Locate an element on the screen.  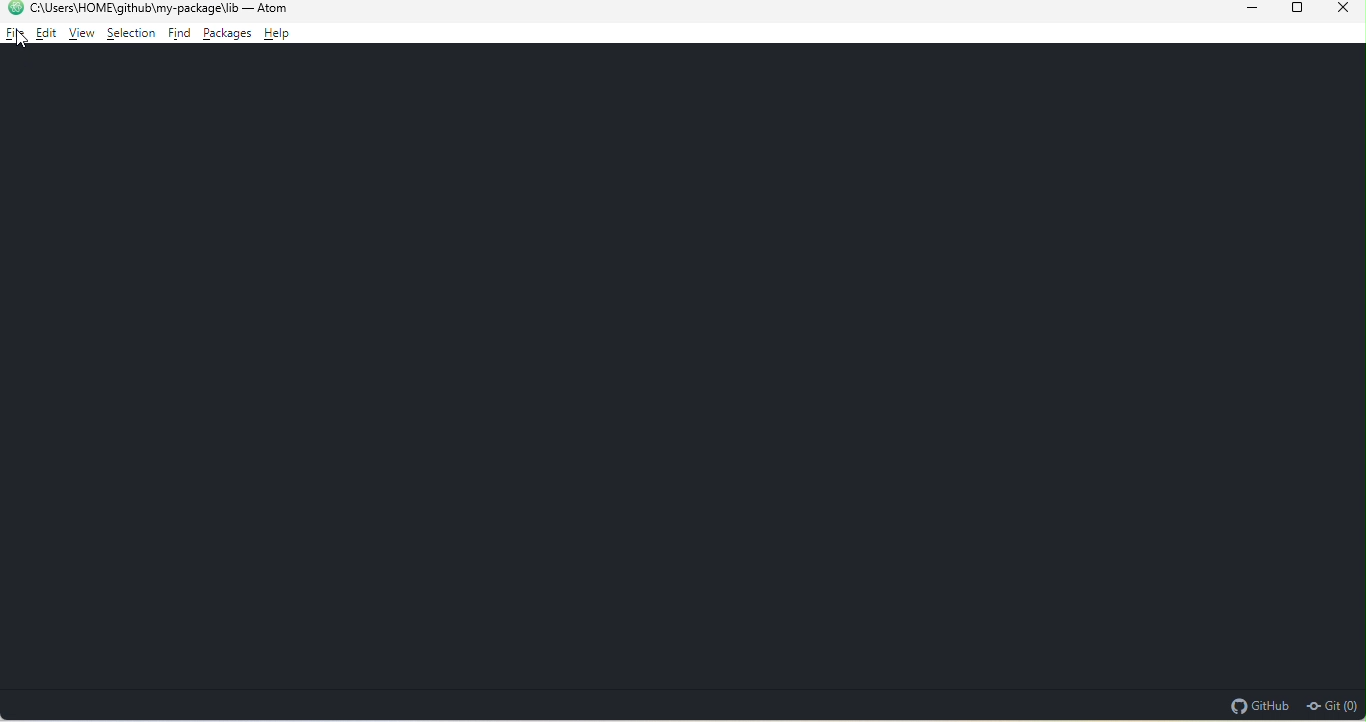
file is located at coordinates (14, 34).